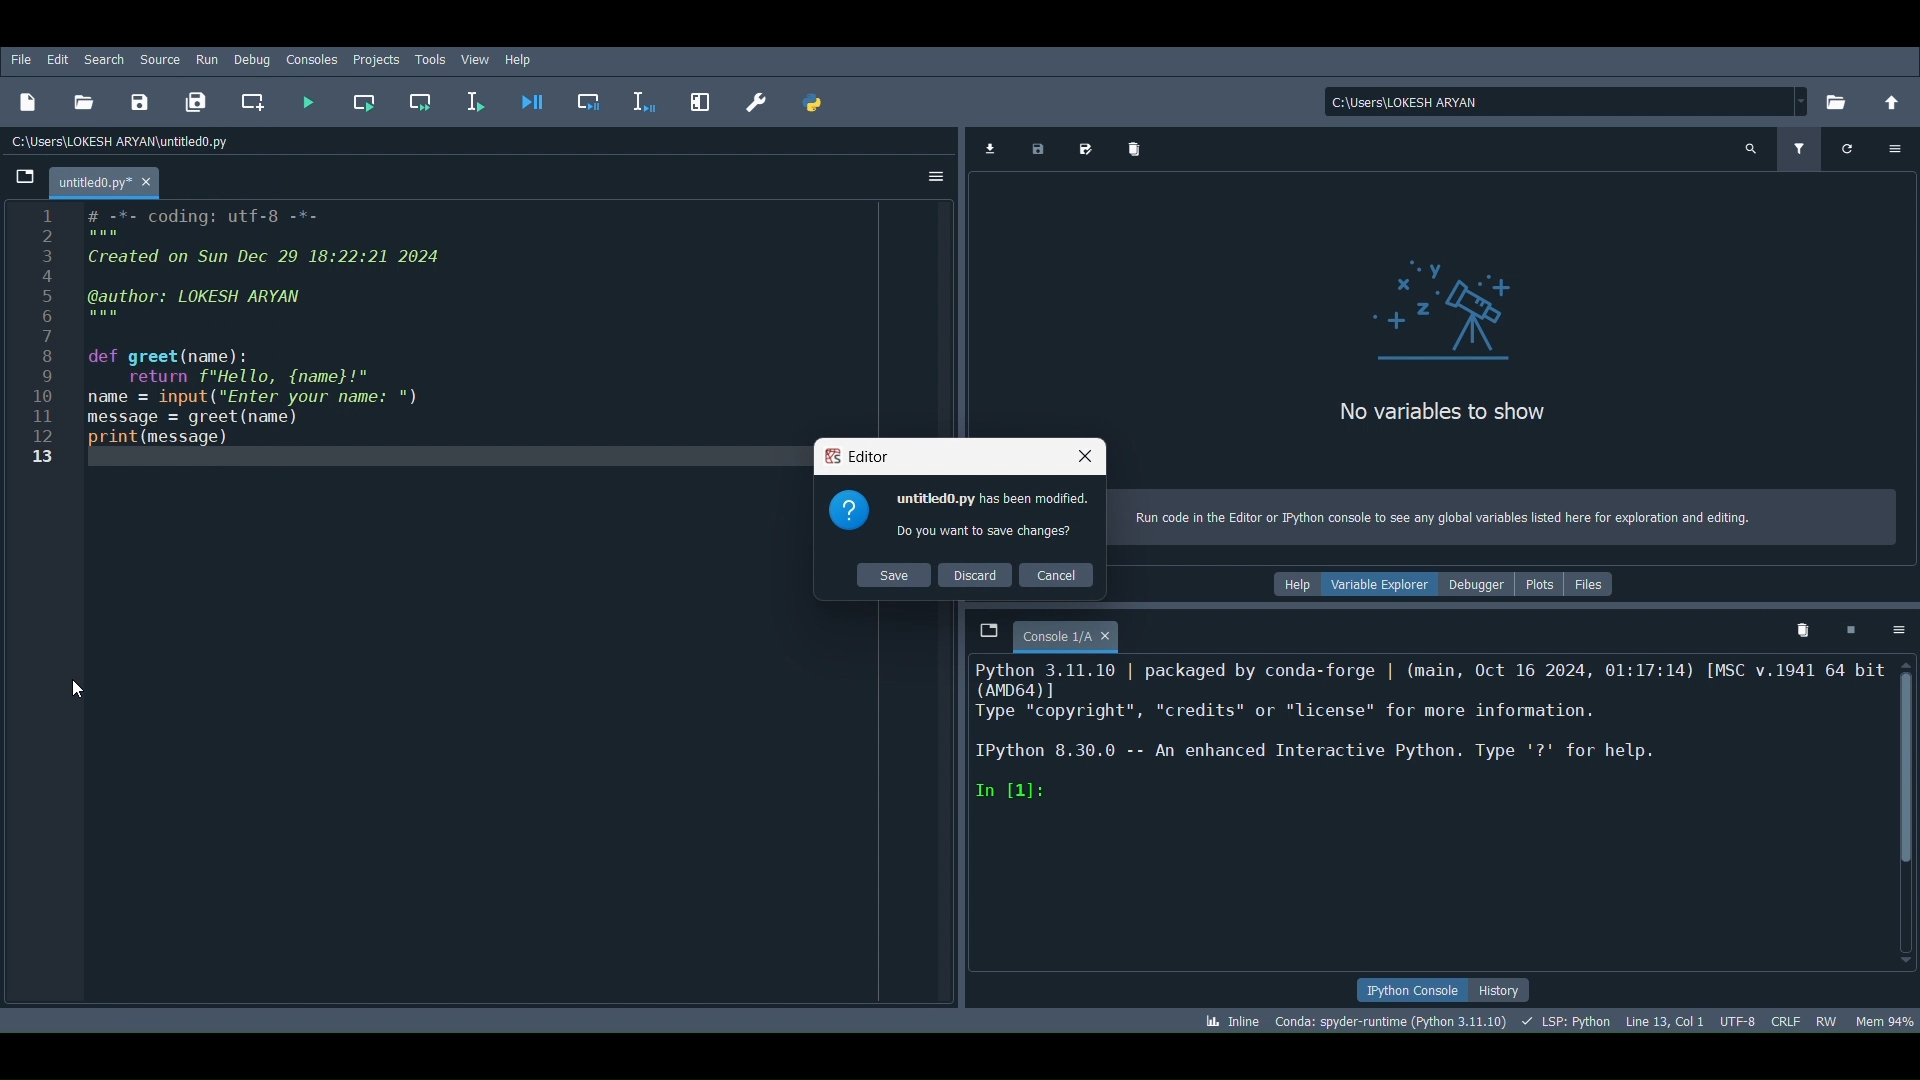 This screenshot has height=1080, width=1920. I want to click on Run selection or current line (F9), so click(475, 99).